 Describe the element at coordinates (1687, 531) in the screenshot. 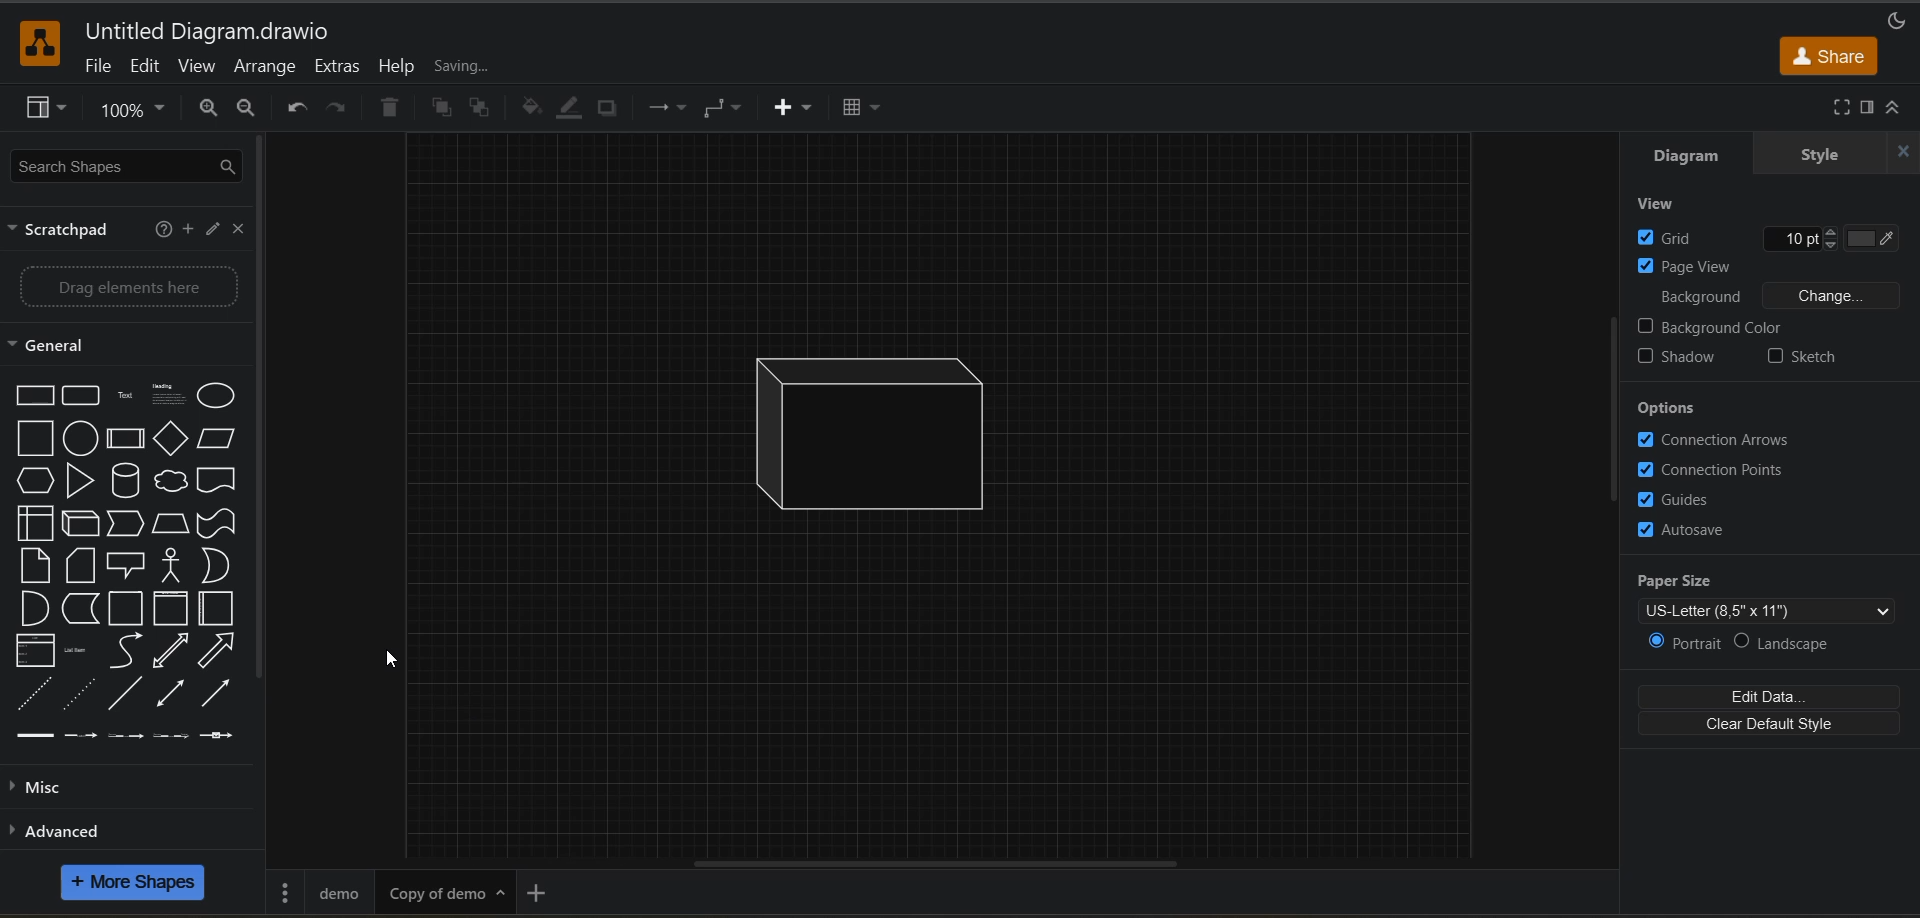

I see `autosave` at that location.